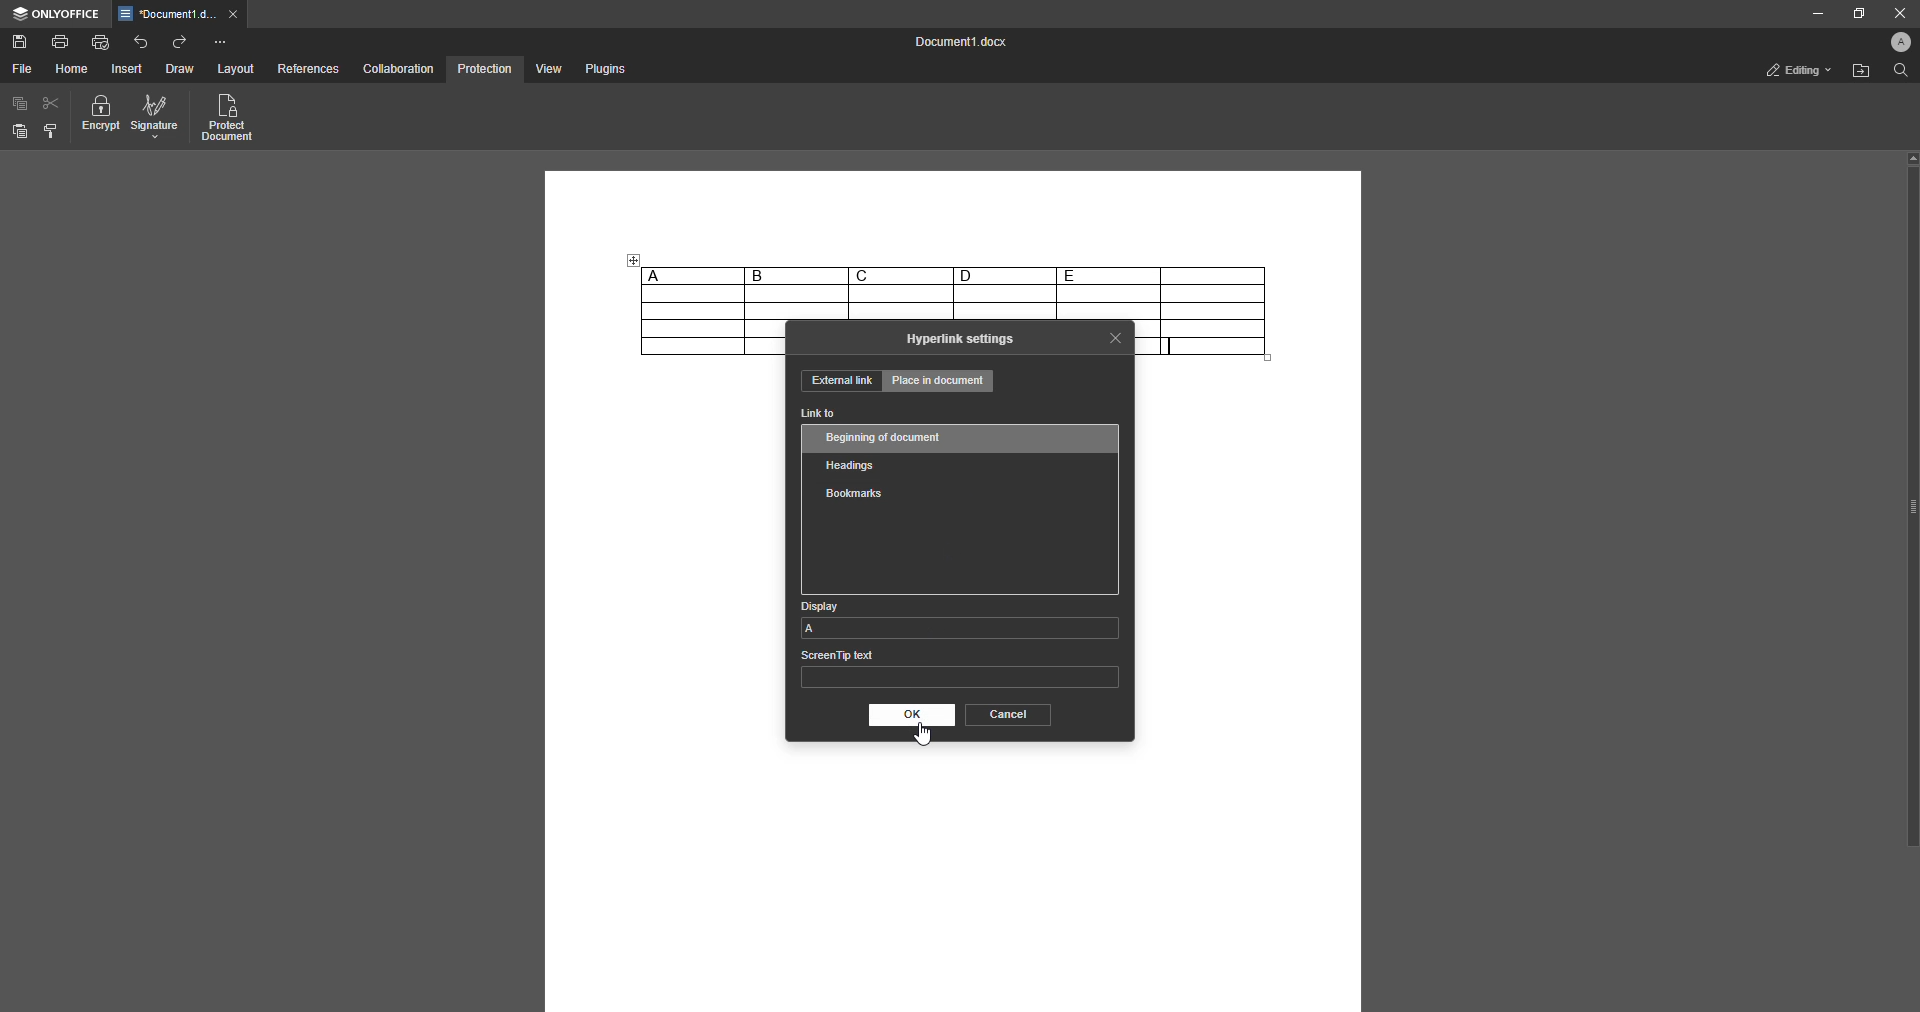 The height and width of the screenshot is (1012, 1920). Describe the element at coordinates (56, 14) in the screenshot. I see `ONLYOFFICE` at that location.